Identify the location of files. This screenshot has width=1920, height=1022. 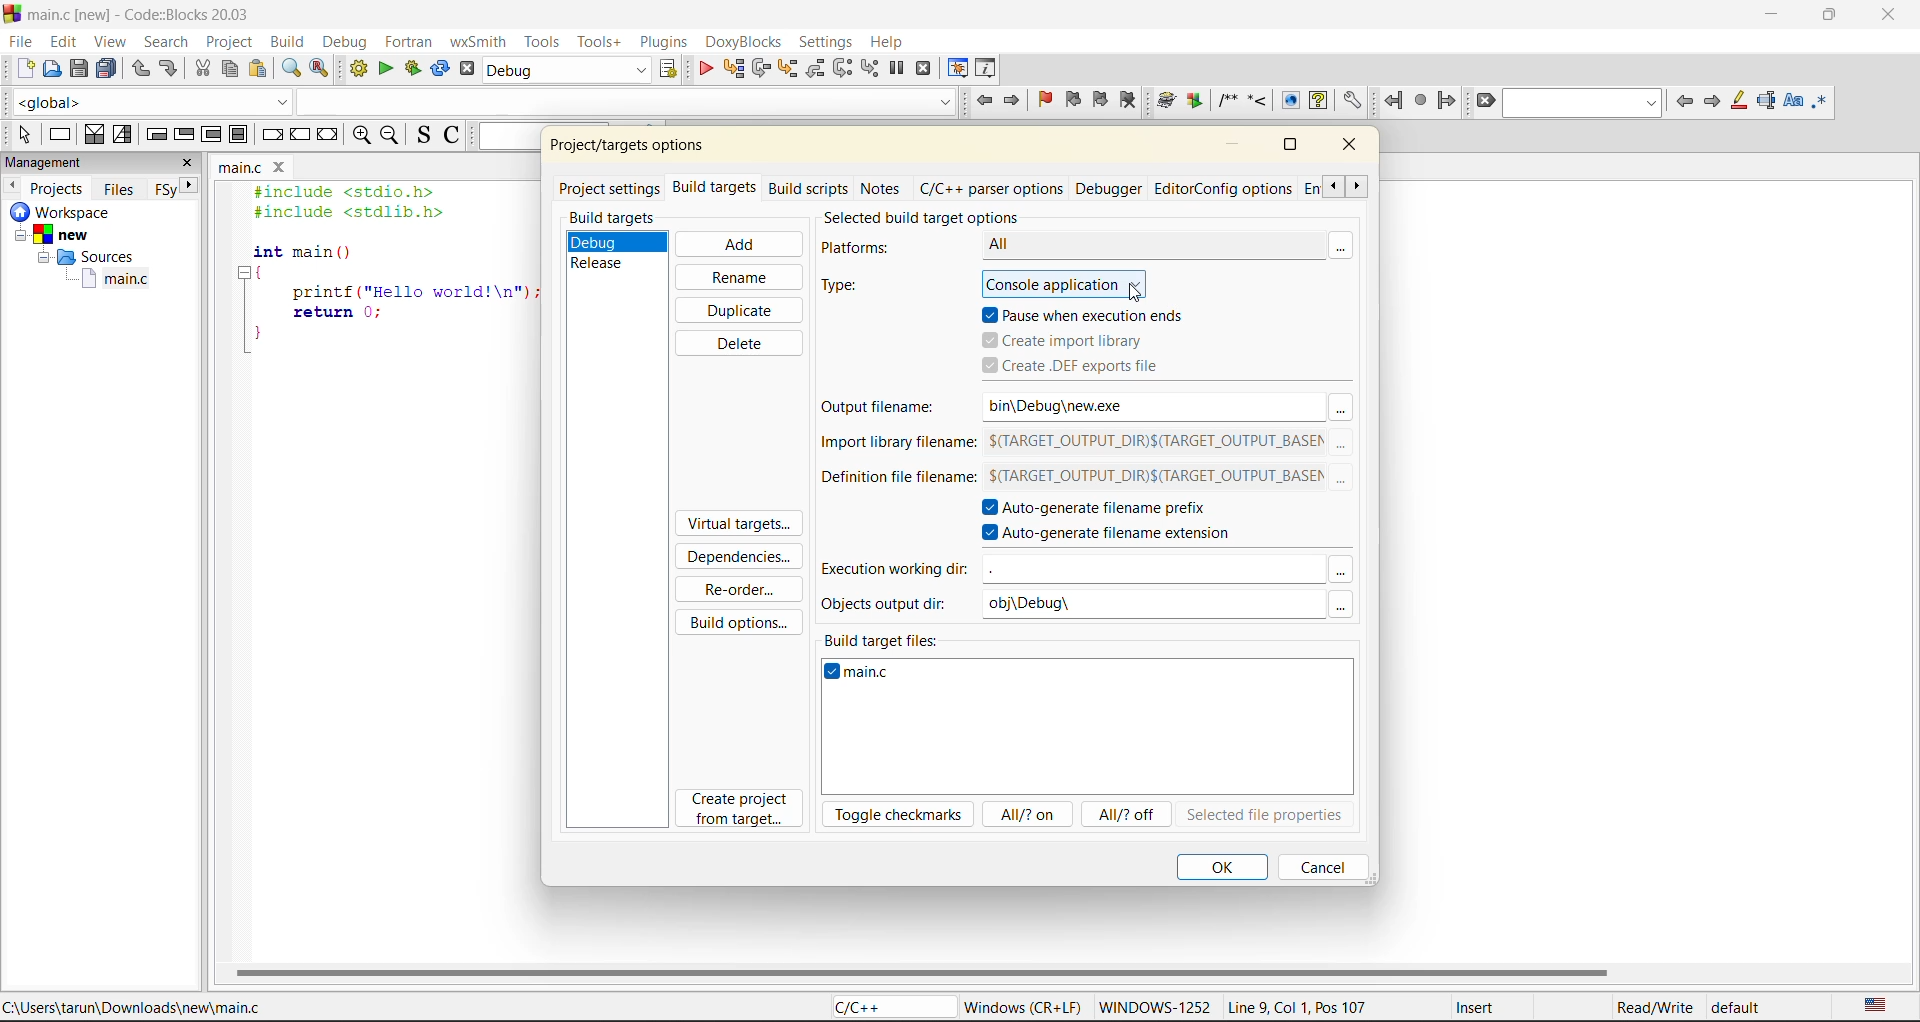
(120, 188).